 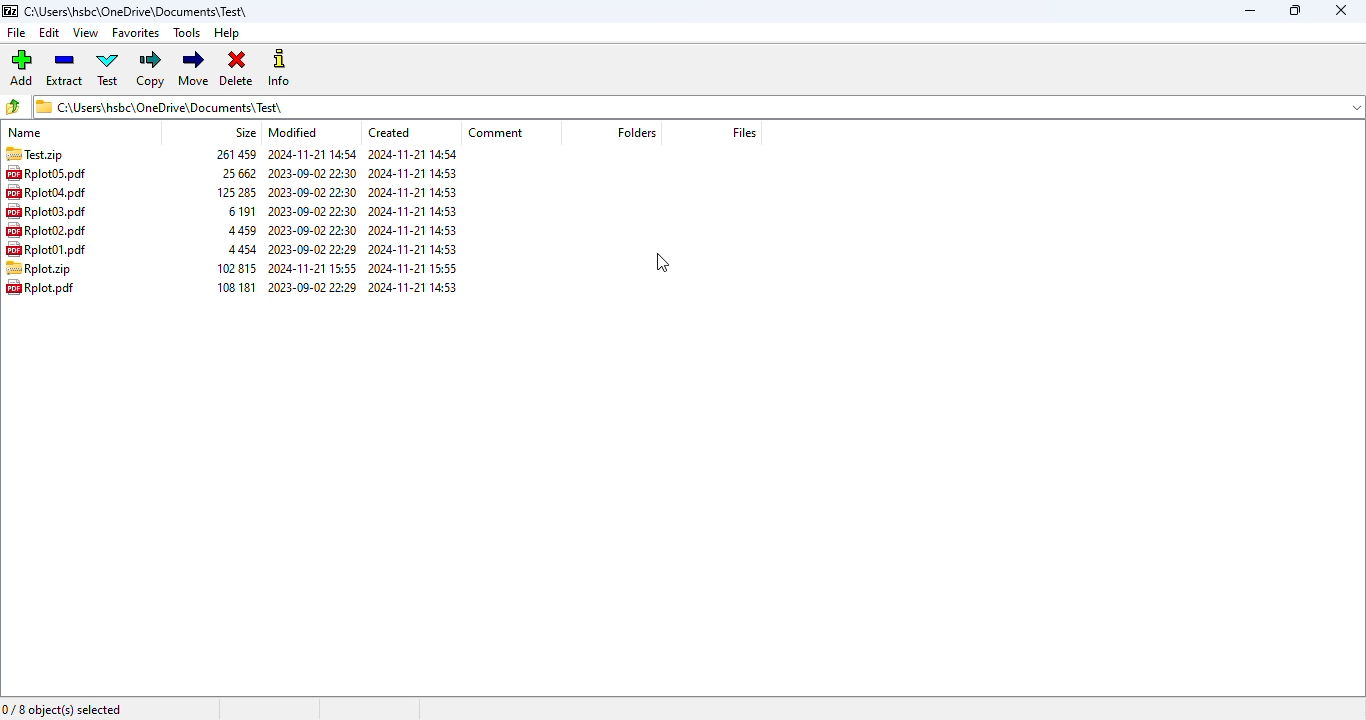 What do you see at coordinates (21, 66) in the screenshot?
I see `add` at bounding box center [21, 66].